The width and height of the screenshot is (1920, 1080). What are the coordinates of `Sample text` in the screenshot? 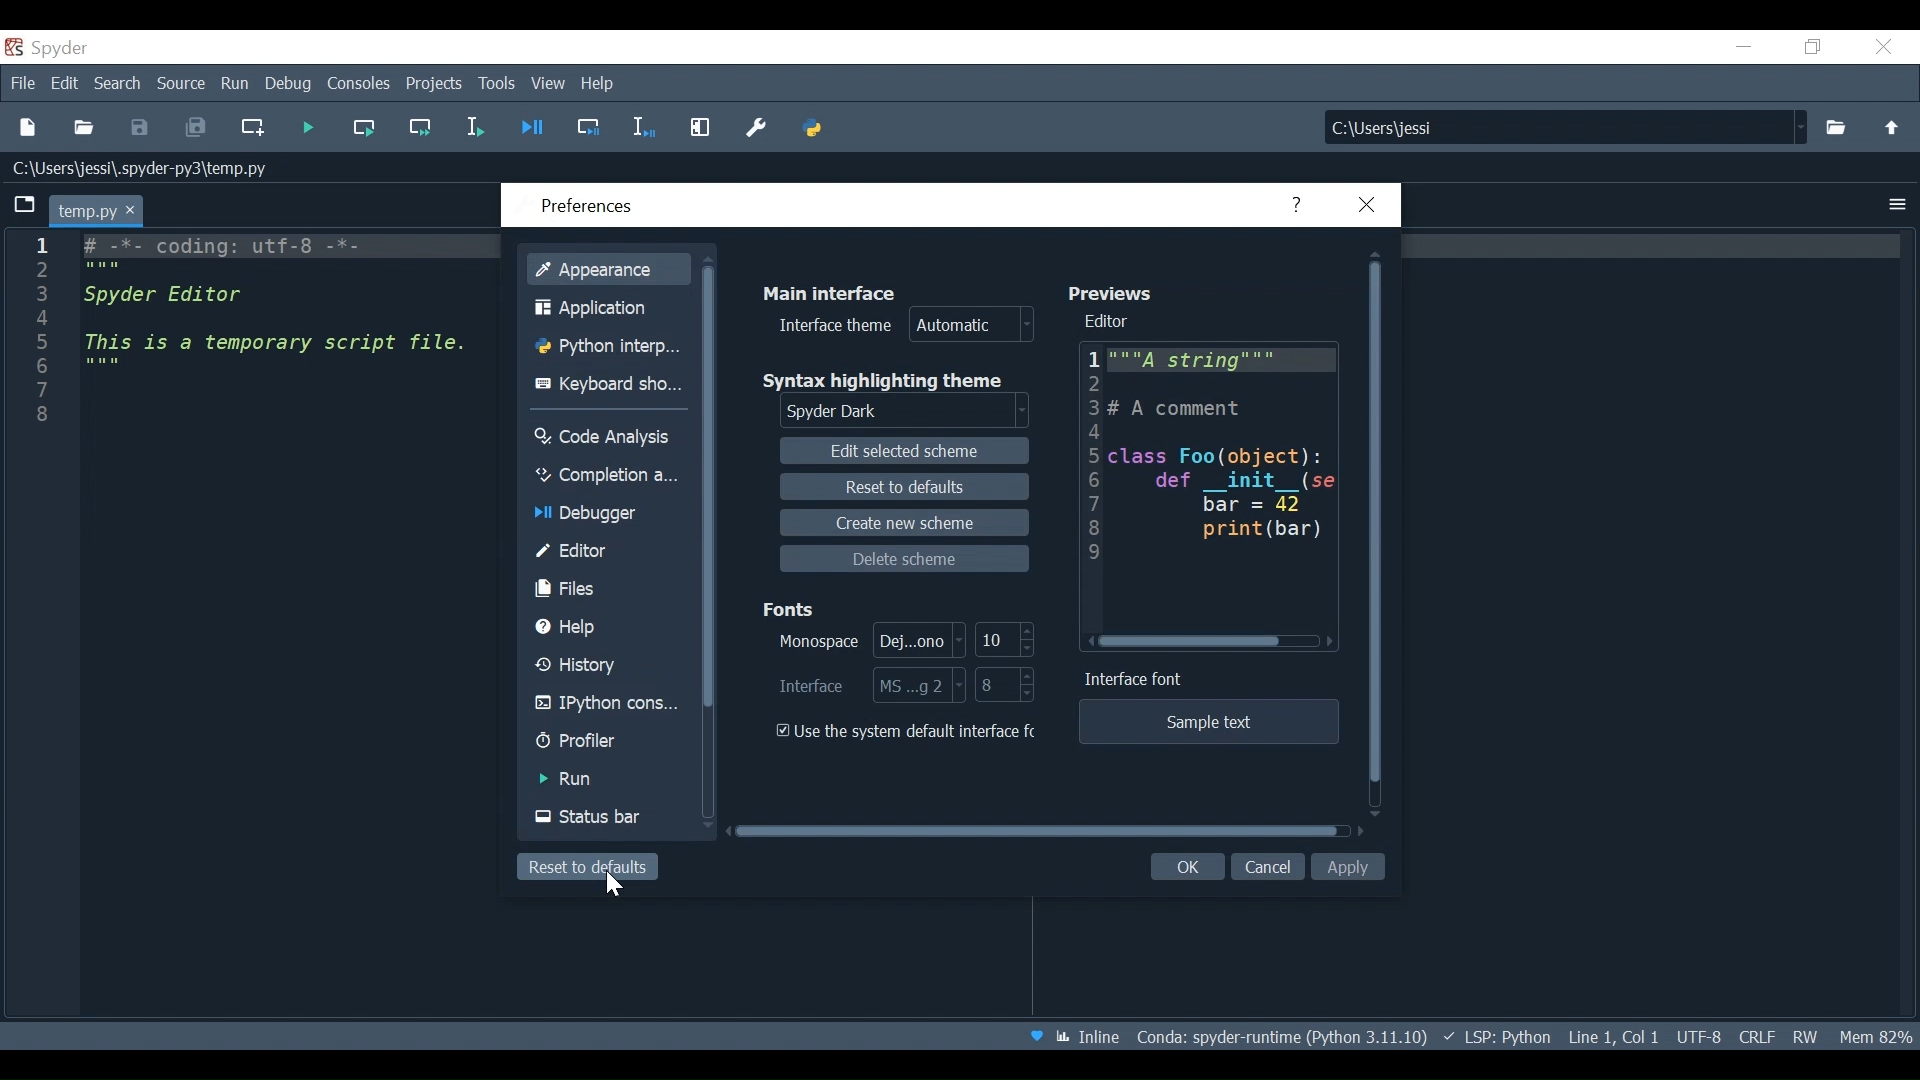 It's located at (1210, 723).